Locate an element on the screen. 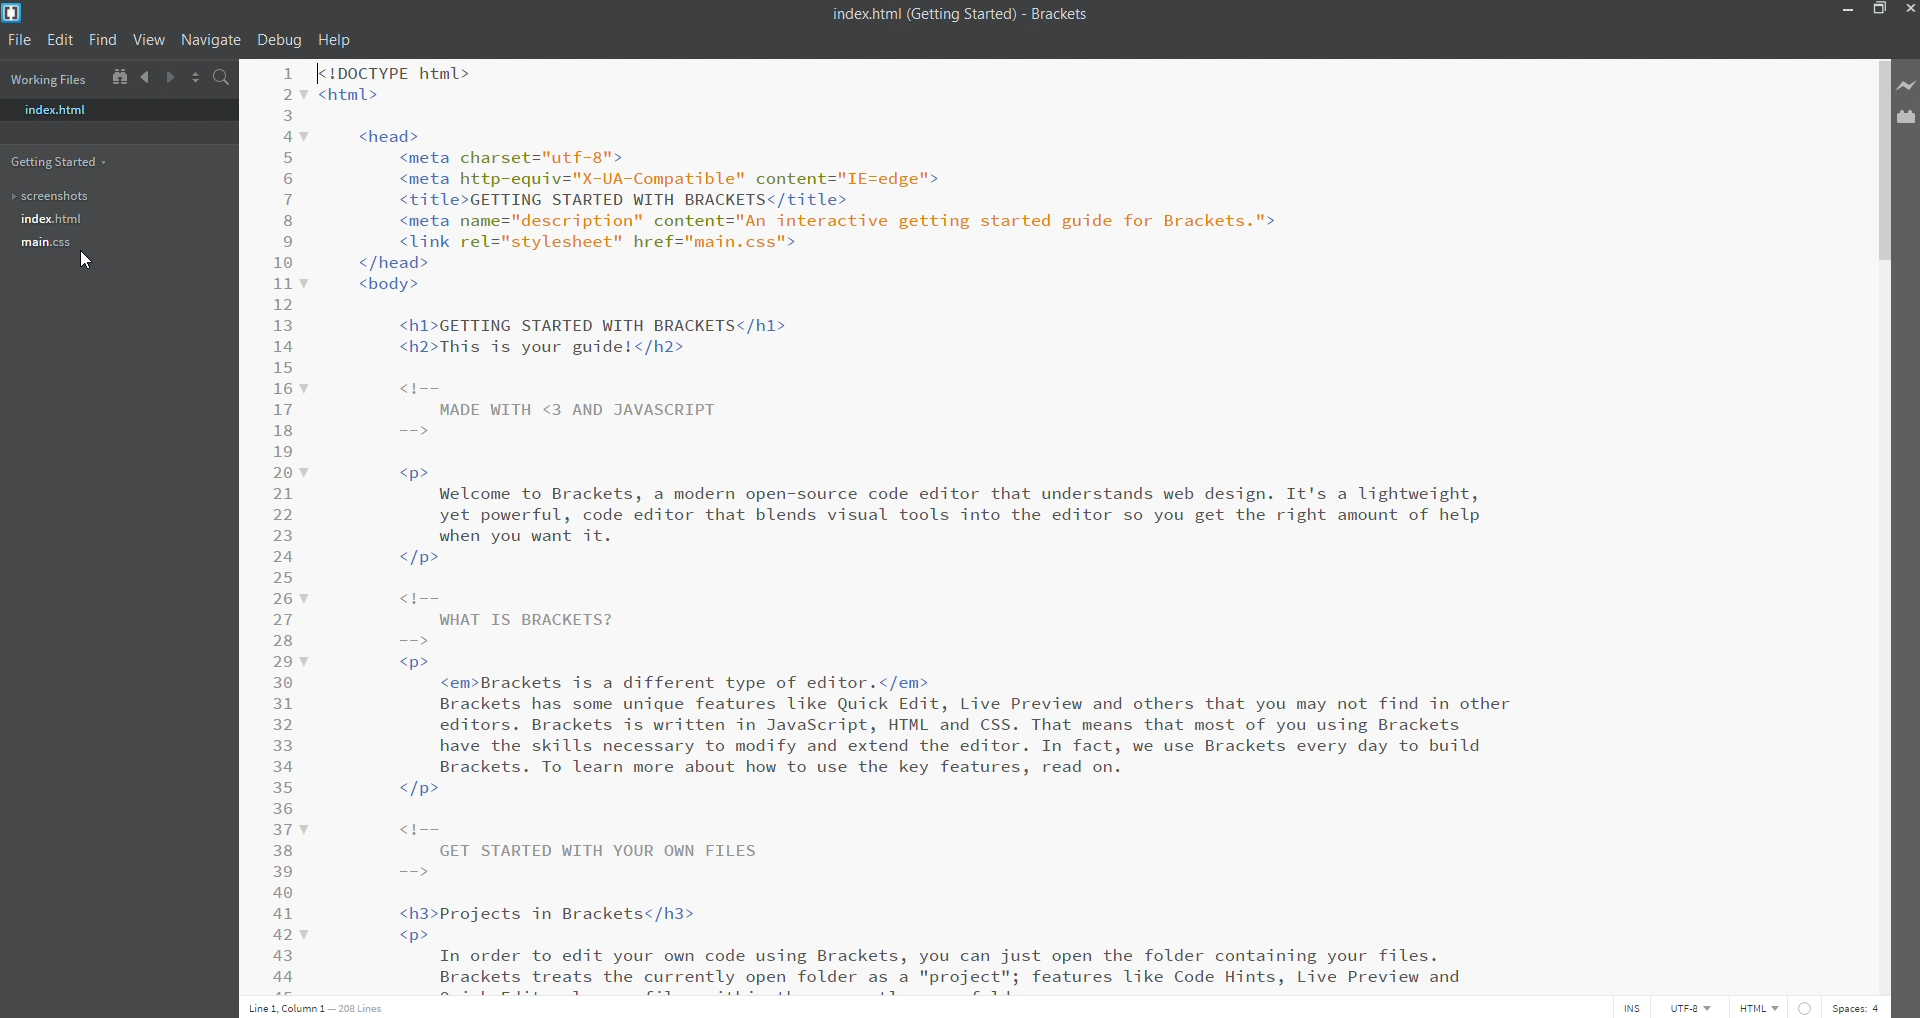  Line 1, Column 1- 208 Lines is located at coordinates (316, 1007).